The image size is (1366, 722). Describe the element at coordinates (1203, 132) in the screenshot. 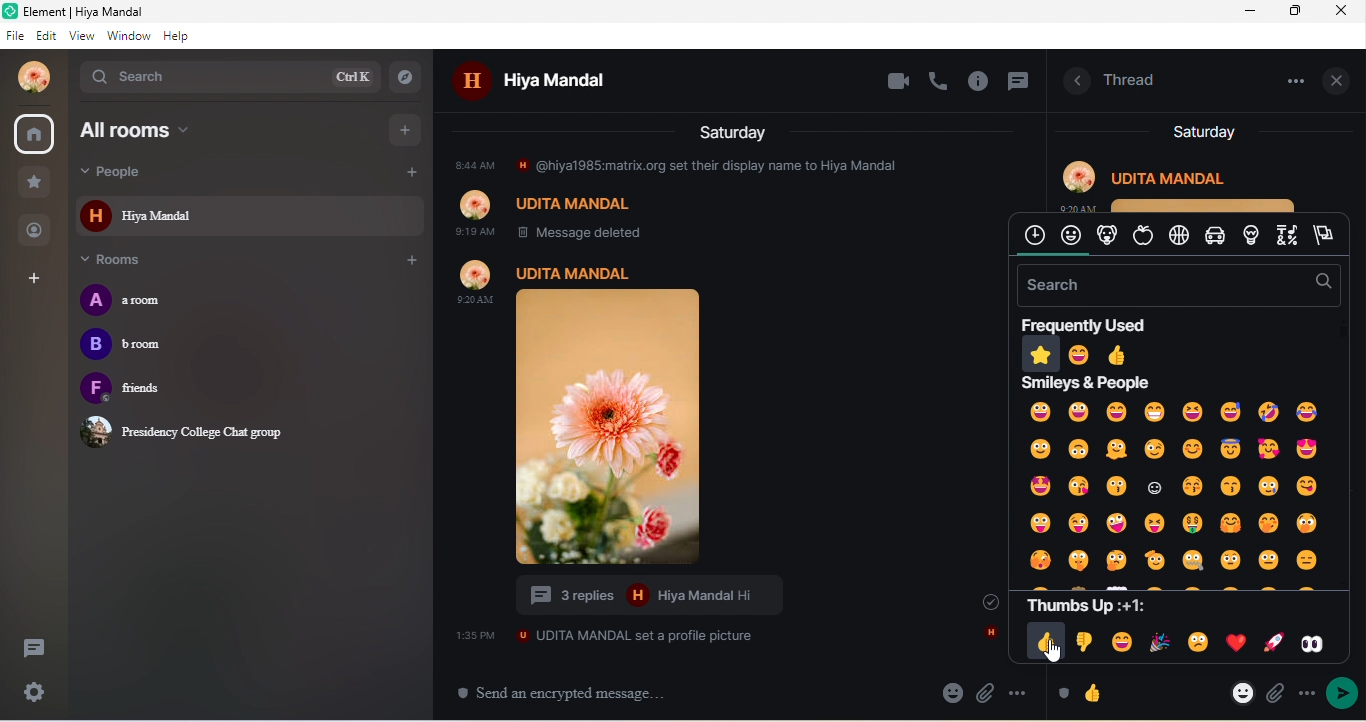

I see `saturday` at that location.